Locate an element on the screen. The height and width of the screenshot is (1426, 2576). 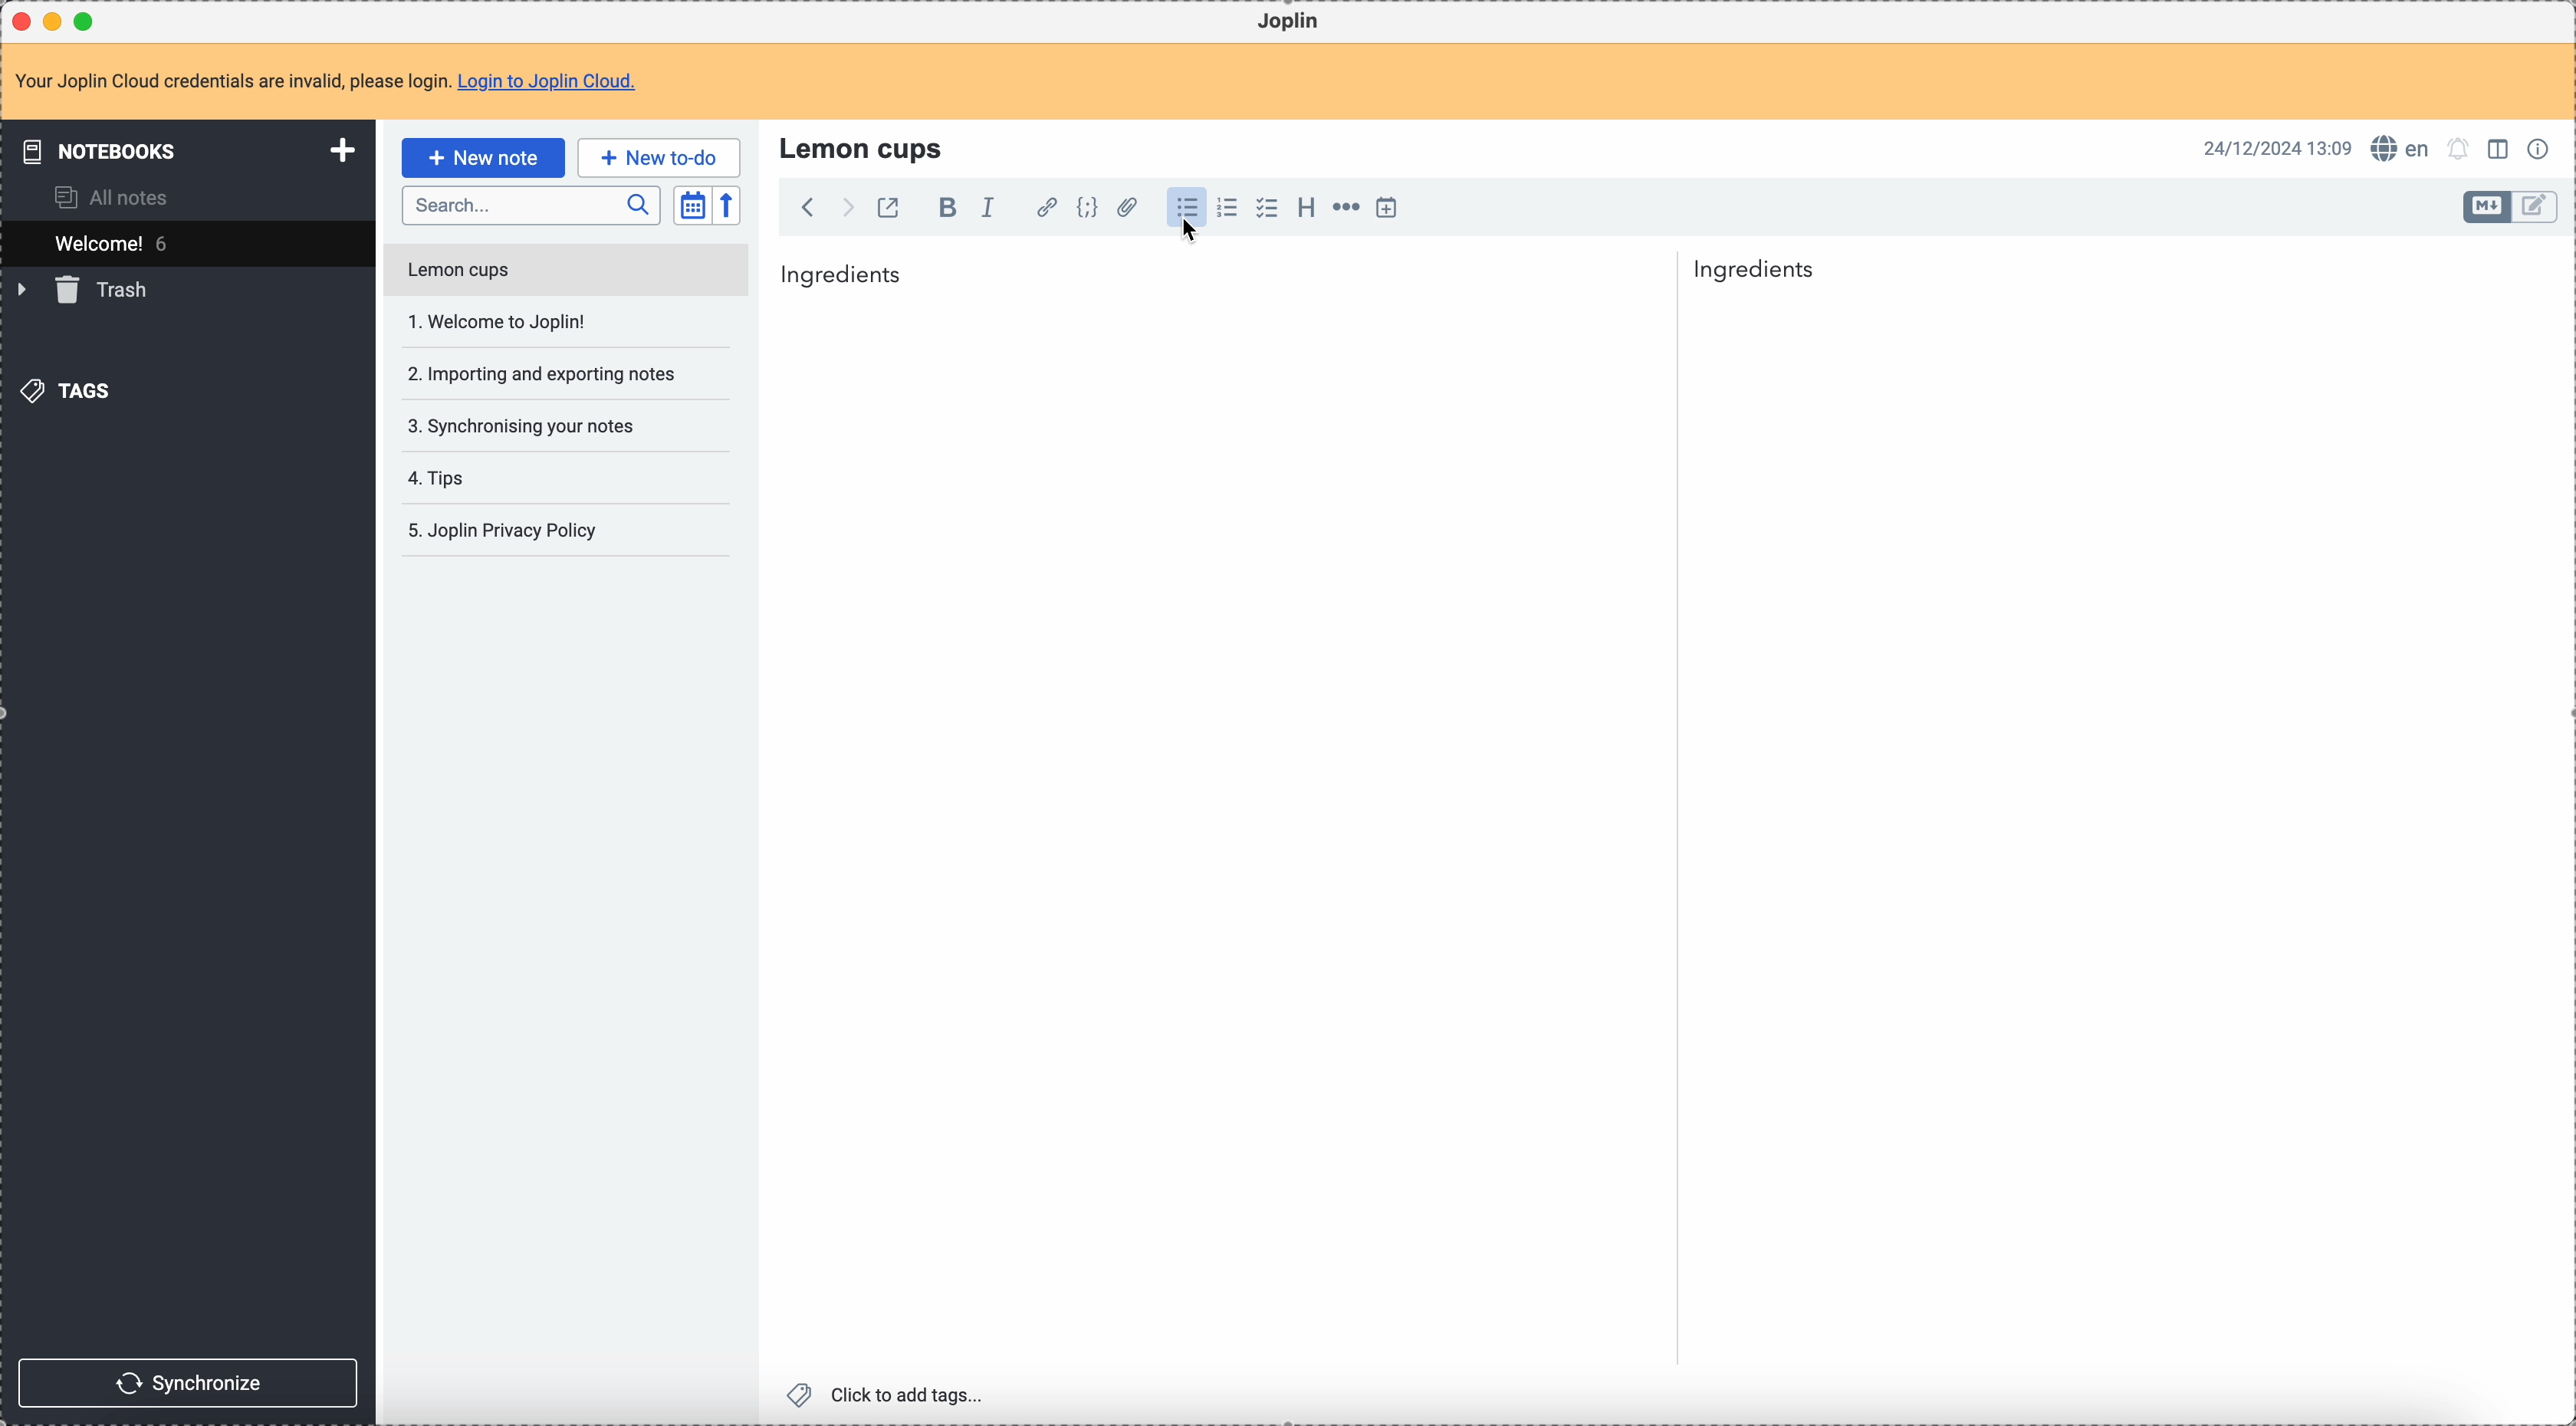
search bar is located at coordinates (530, 206).